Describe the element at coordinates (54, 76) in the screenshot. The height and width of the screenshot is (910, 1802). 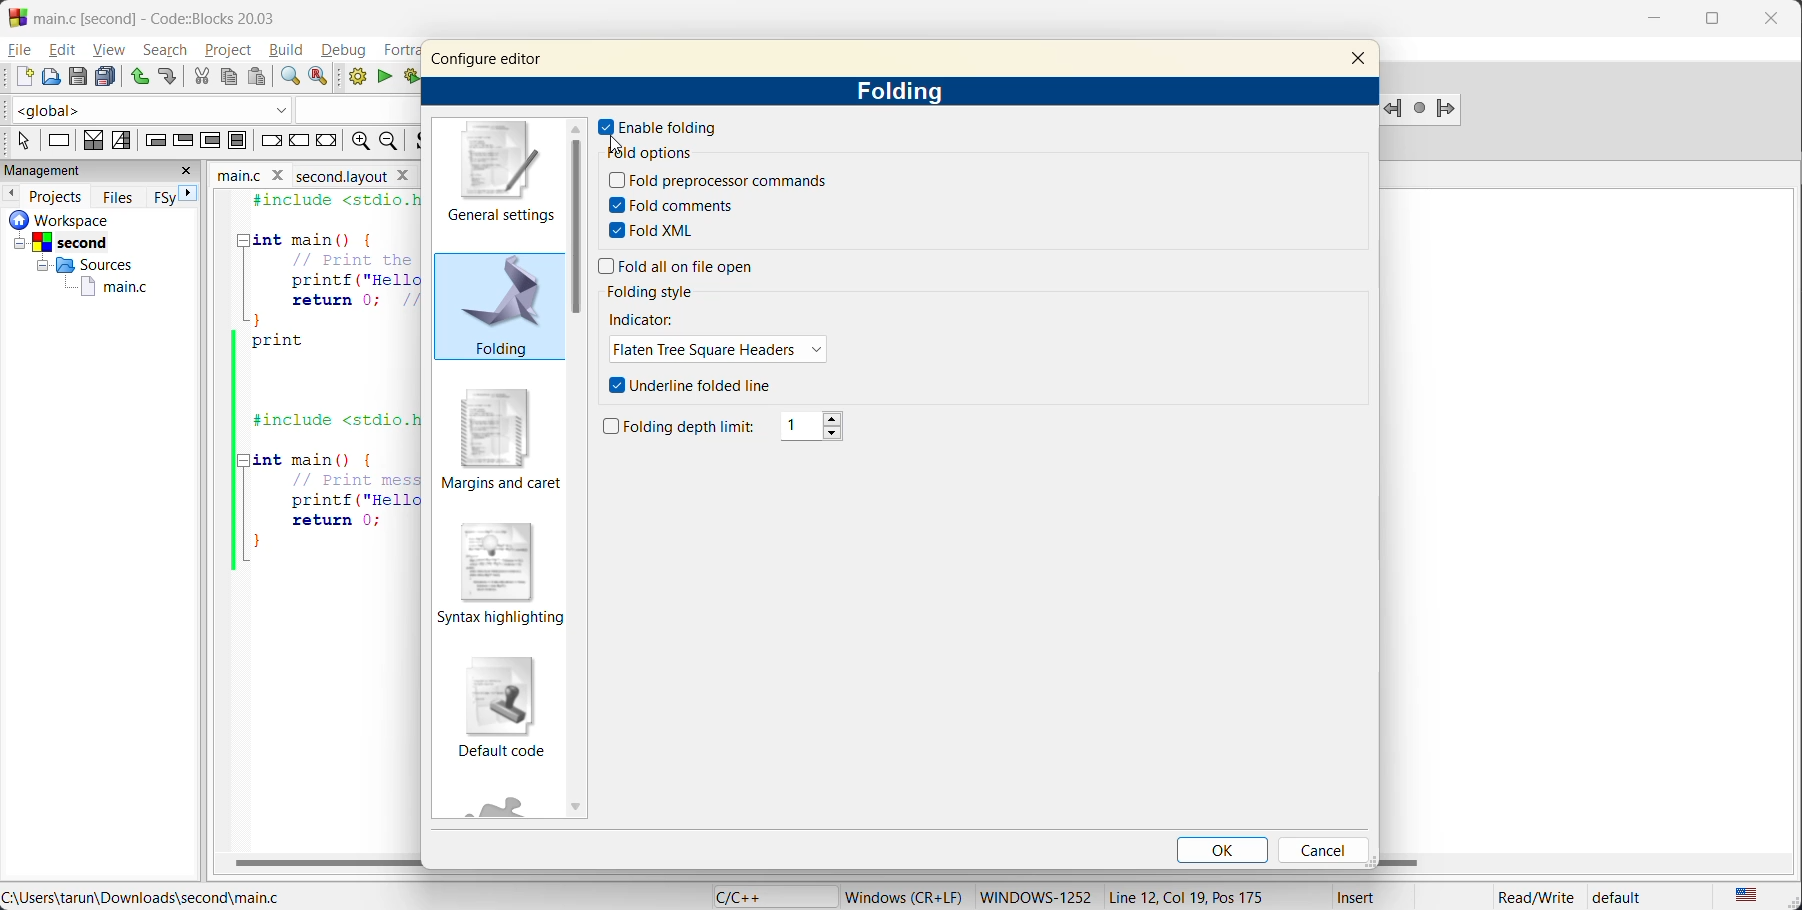
I see `open` at that location.